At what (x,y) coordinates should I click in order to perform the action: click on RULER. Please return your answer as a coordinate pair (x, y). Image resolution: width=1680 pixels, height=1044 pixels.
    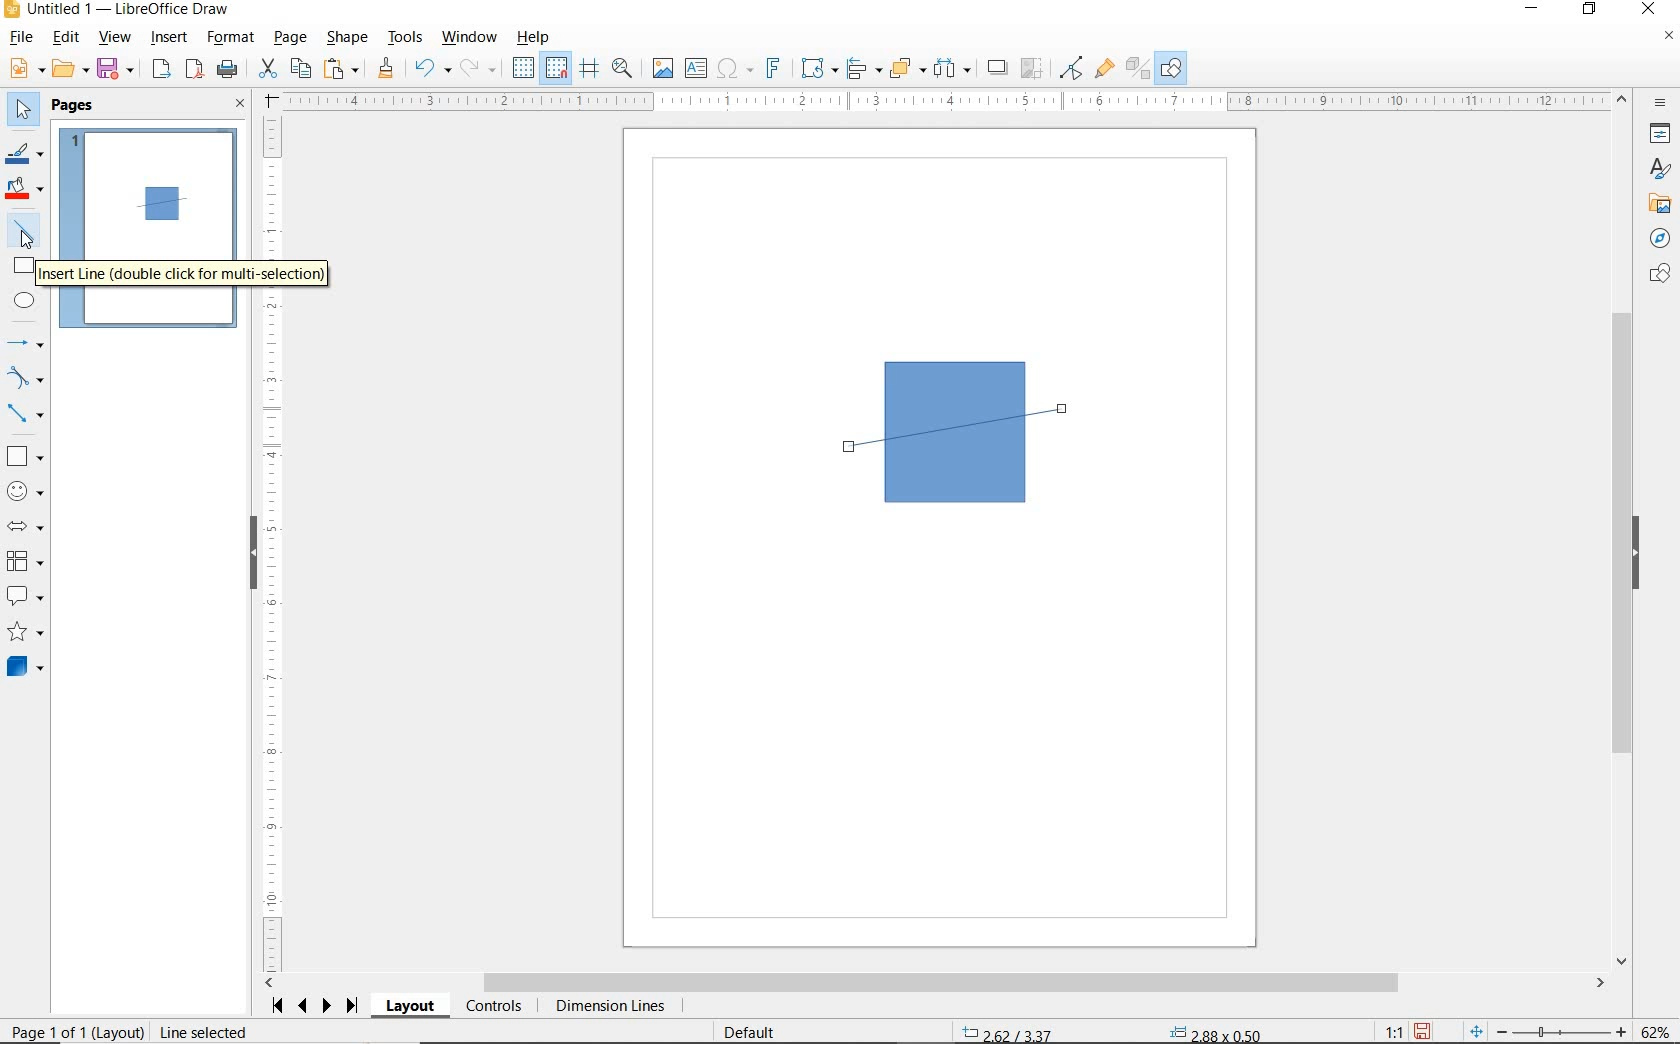
    Looking at the image, I should click on (273, 544).